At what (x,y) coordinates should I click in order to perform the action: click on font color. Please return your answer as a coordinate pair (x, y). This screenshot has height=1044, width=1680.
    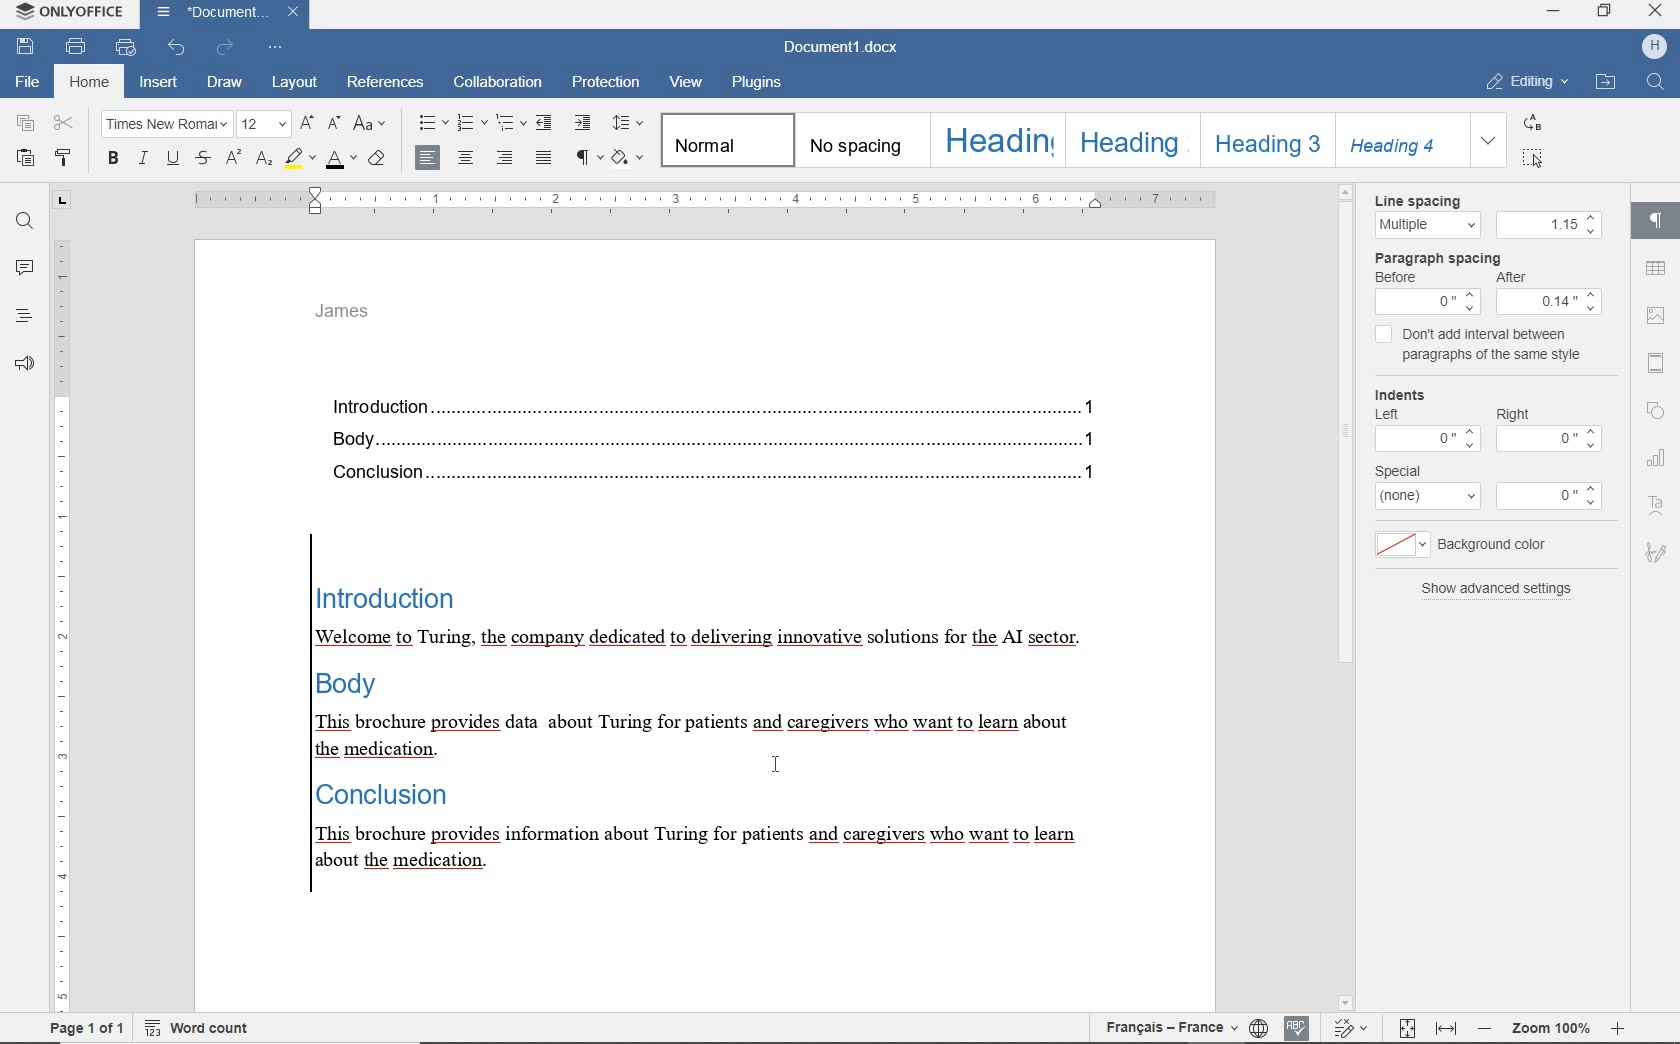
    Looking at the image, I should click on (341, 160).